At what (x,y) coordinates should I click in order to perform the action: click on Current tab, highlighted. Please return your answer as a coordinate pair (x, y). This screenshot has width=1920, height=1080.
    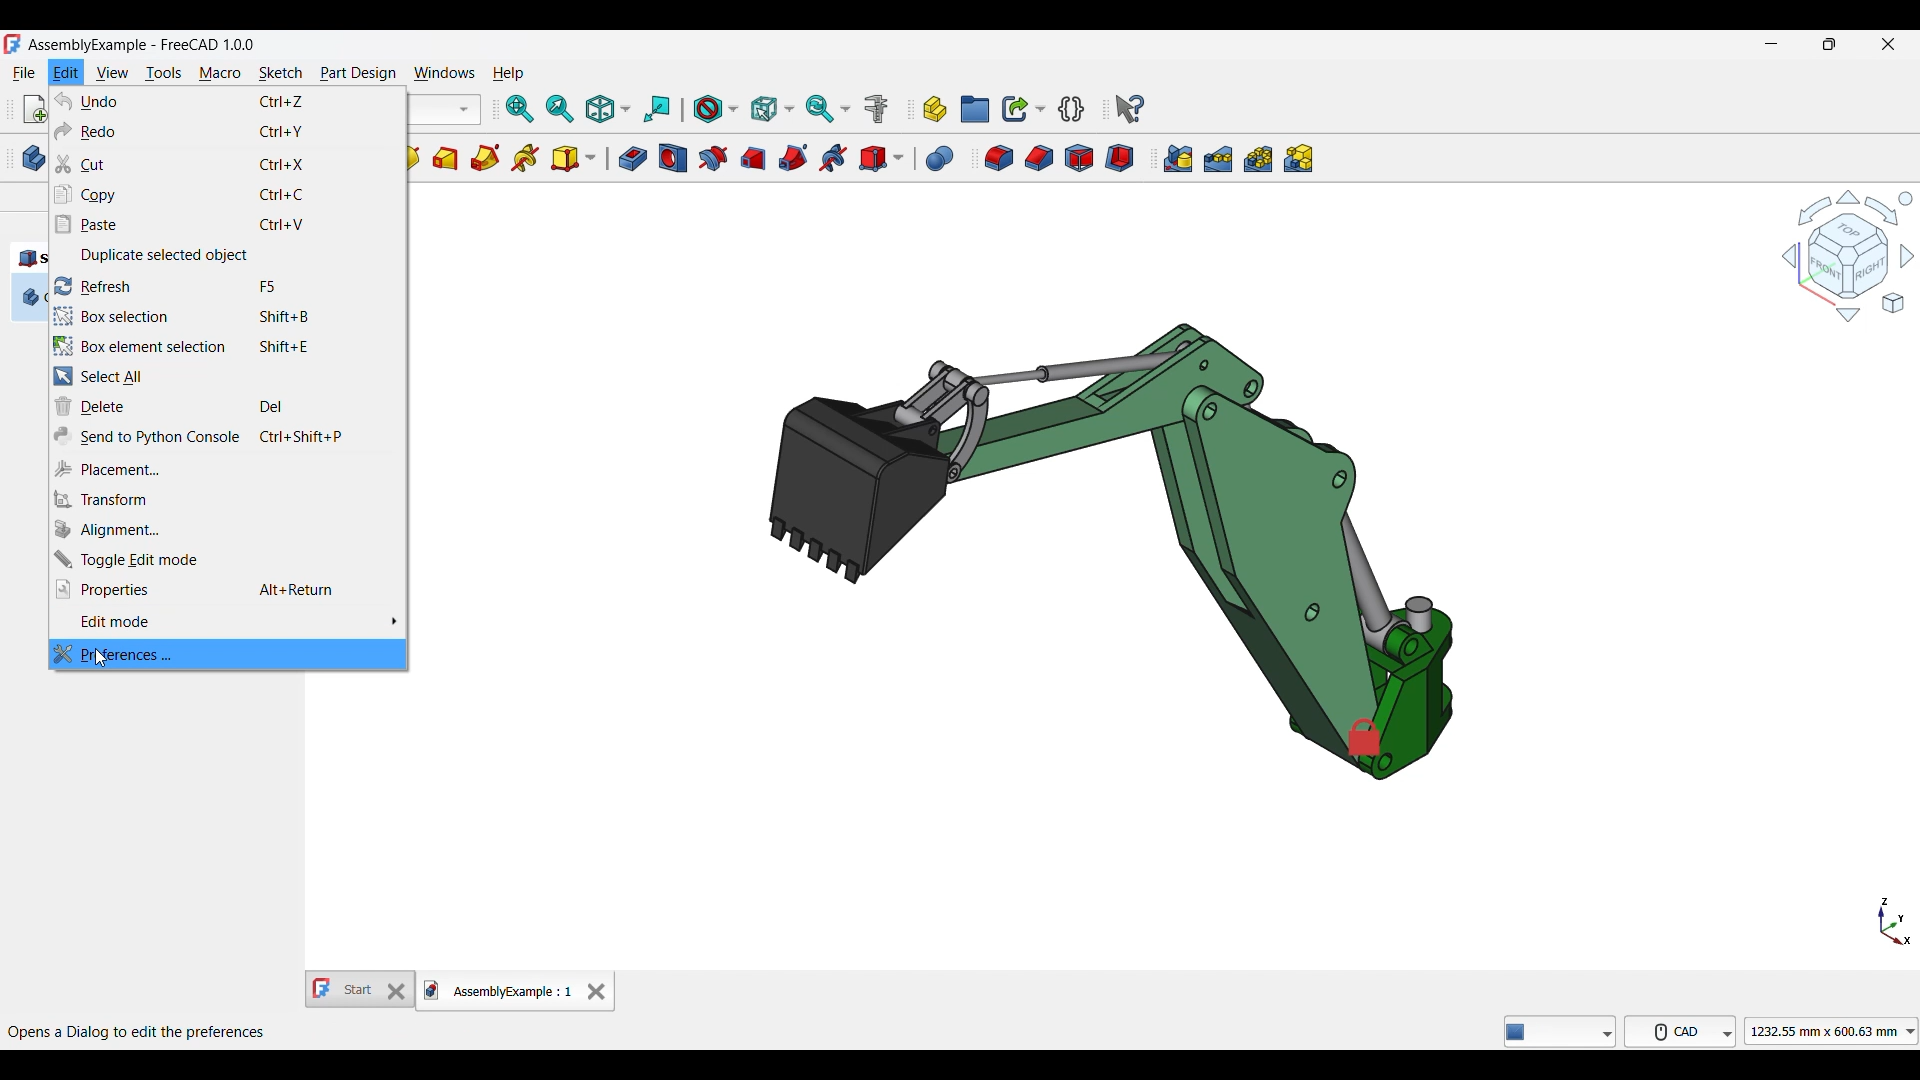
    Looking at the image, I should click on (500, 991).